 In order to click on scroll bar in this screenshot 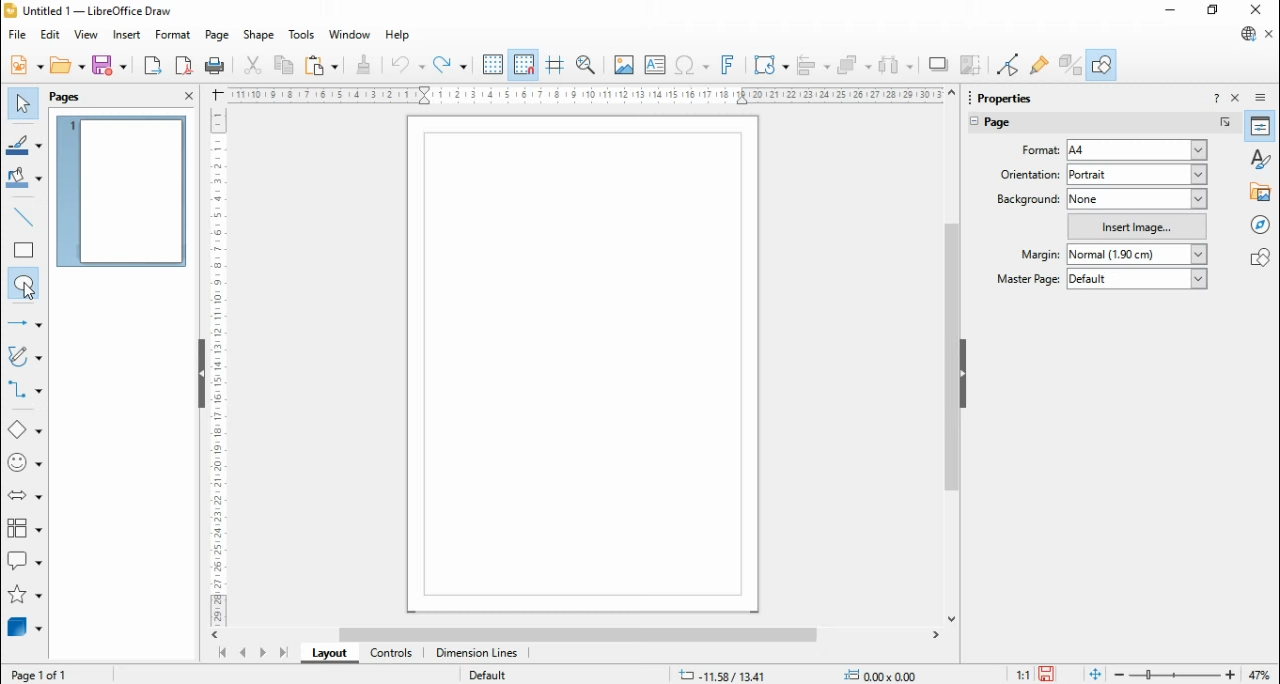, I will do `click(582, 634)`.